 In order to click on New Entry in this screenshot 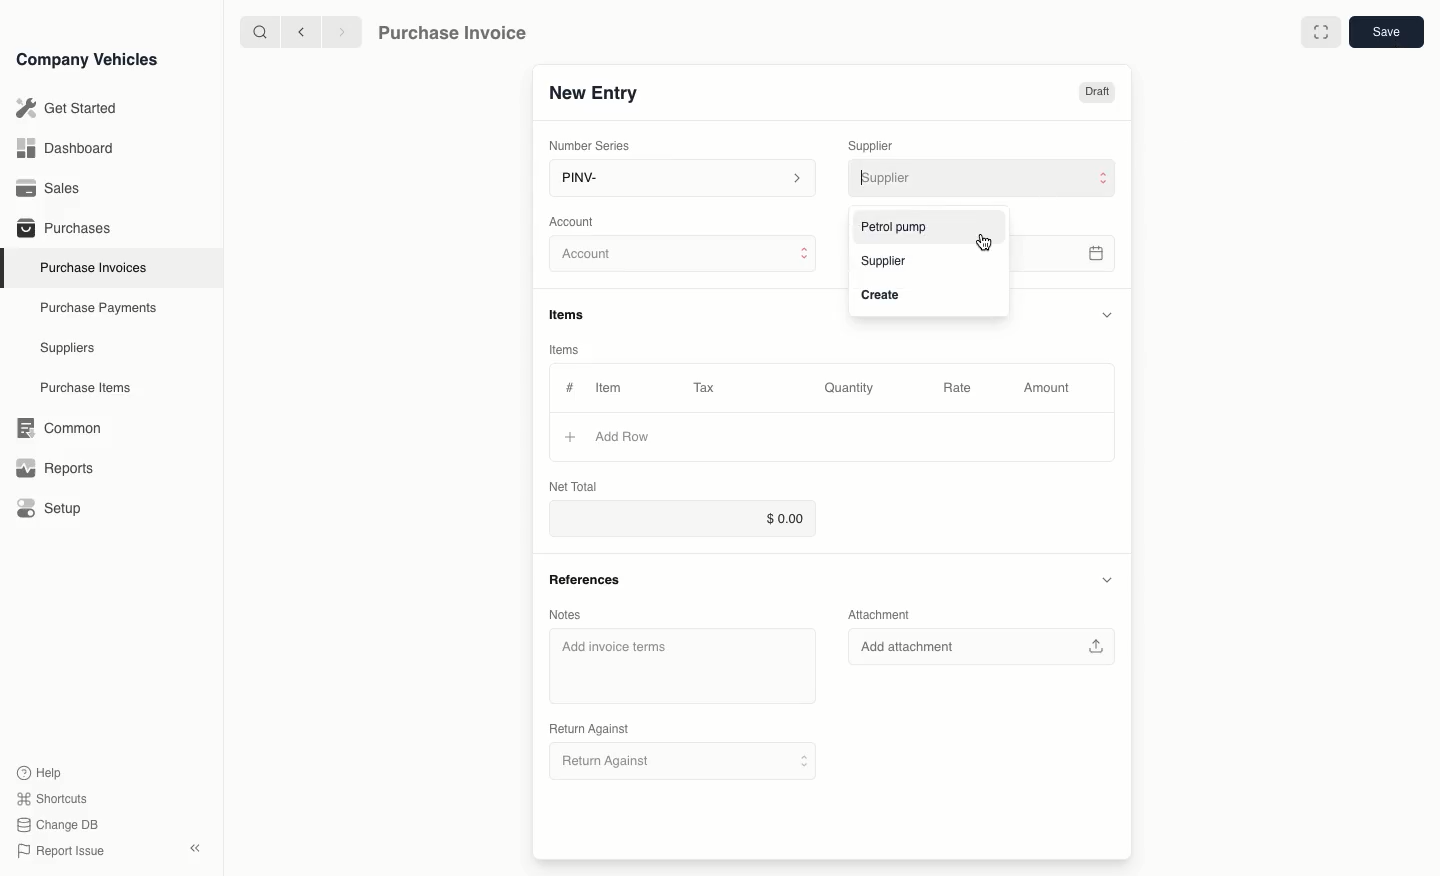, I will do `click(603, 91)`.